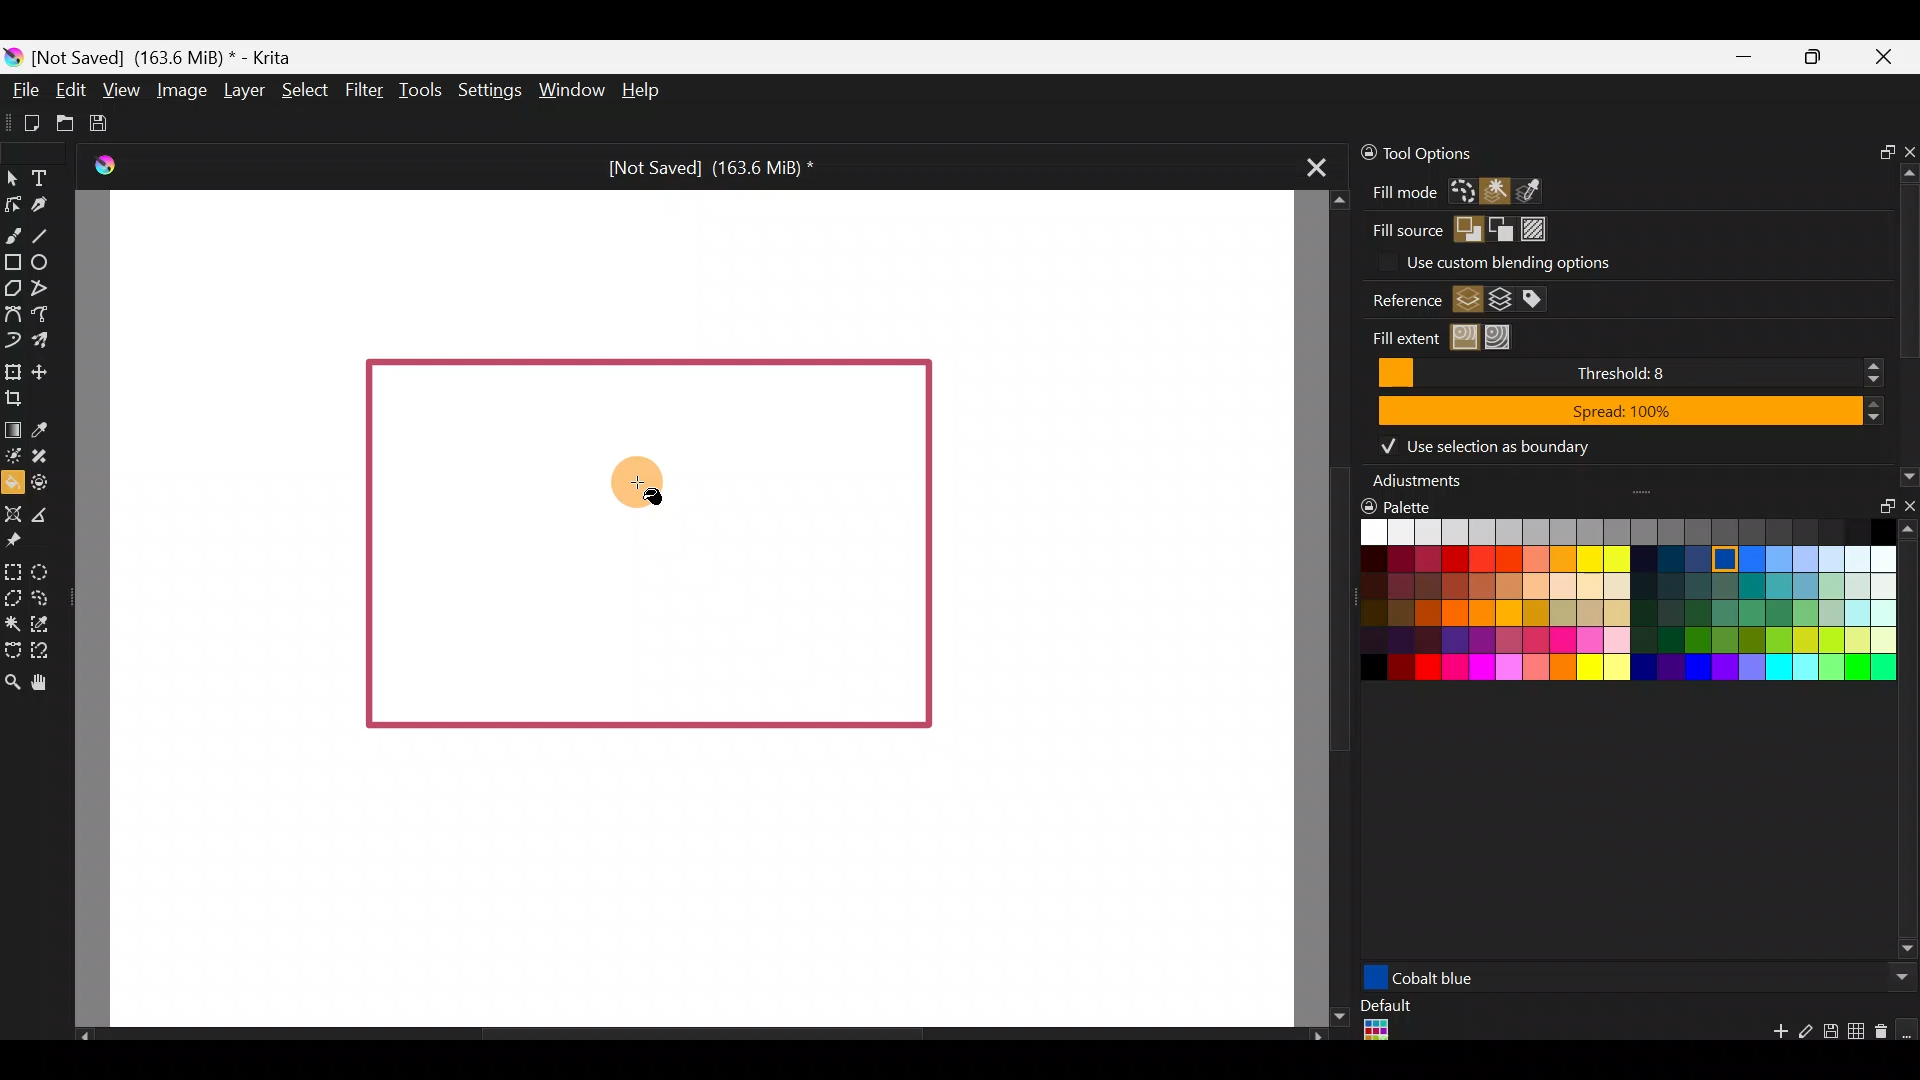 The image size is (1920, 1080). What do you see at coordinates (361, 90) in the screenshot?
I see `Filter` at bounding box center [361, 90].